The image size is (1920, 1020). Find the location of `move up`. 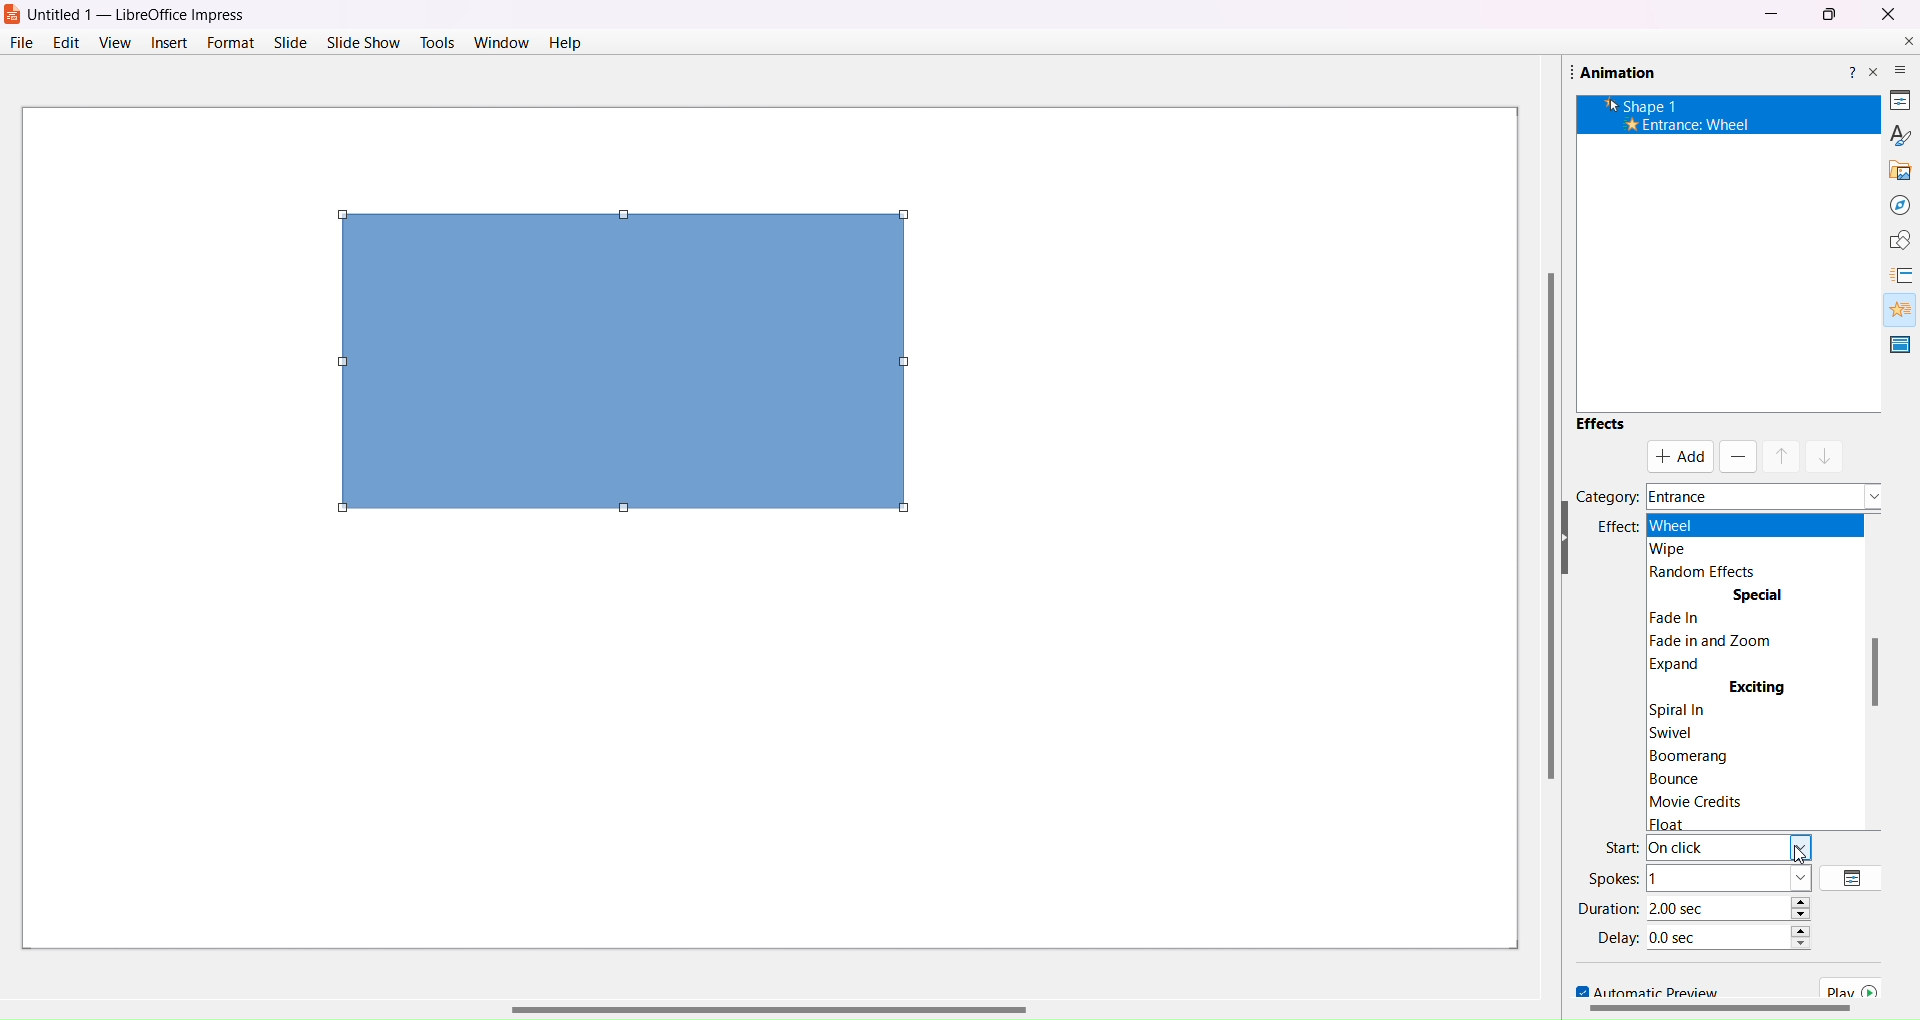

move up is located at coordinates (1782, 456).